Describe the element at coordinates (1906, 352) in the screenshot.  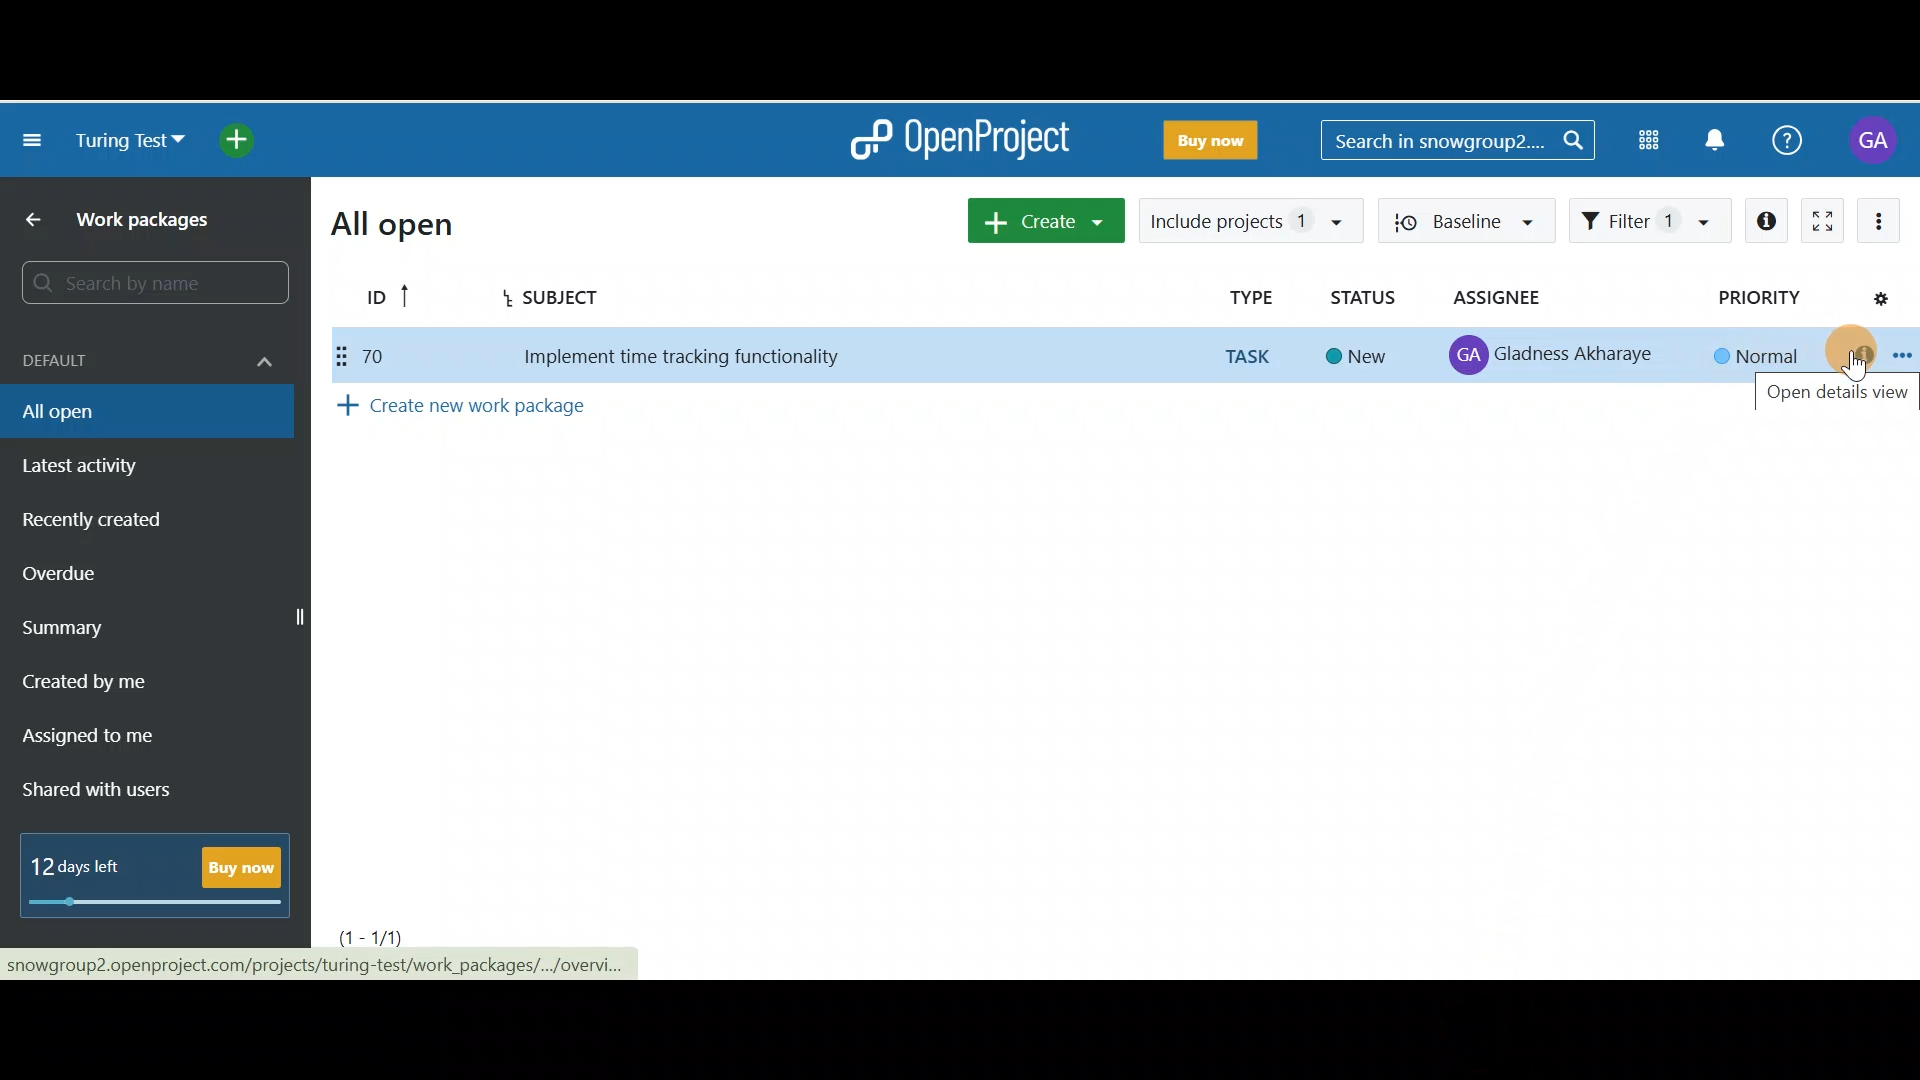
I see `Open context menu` at that location.